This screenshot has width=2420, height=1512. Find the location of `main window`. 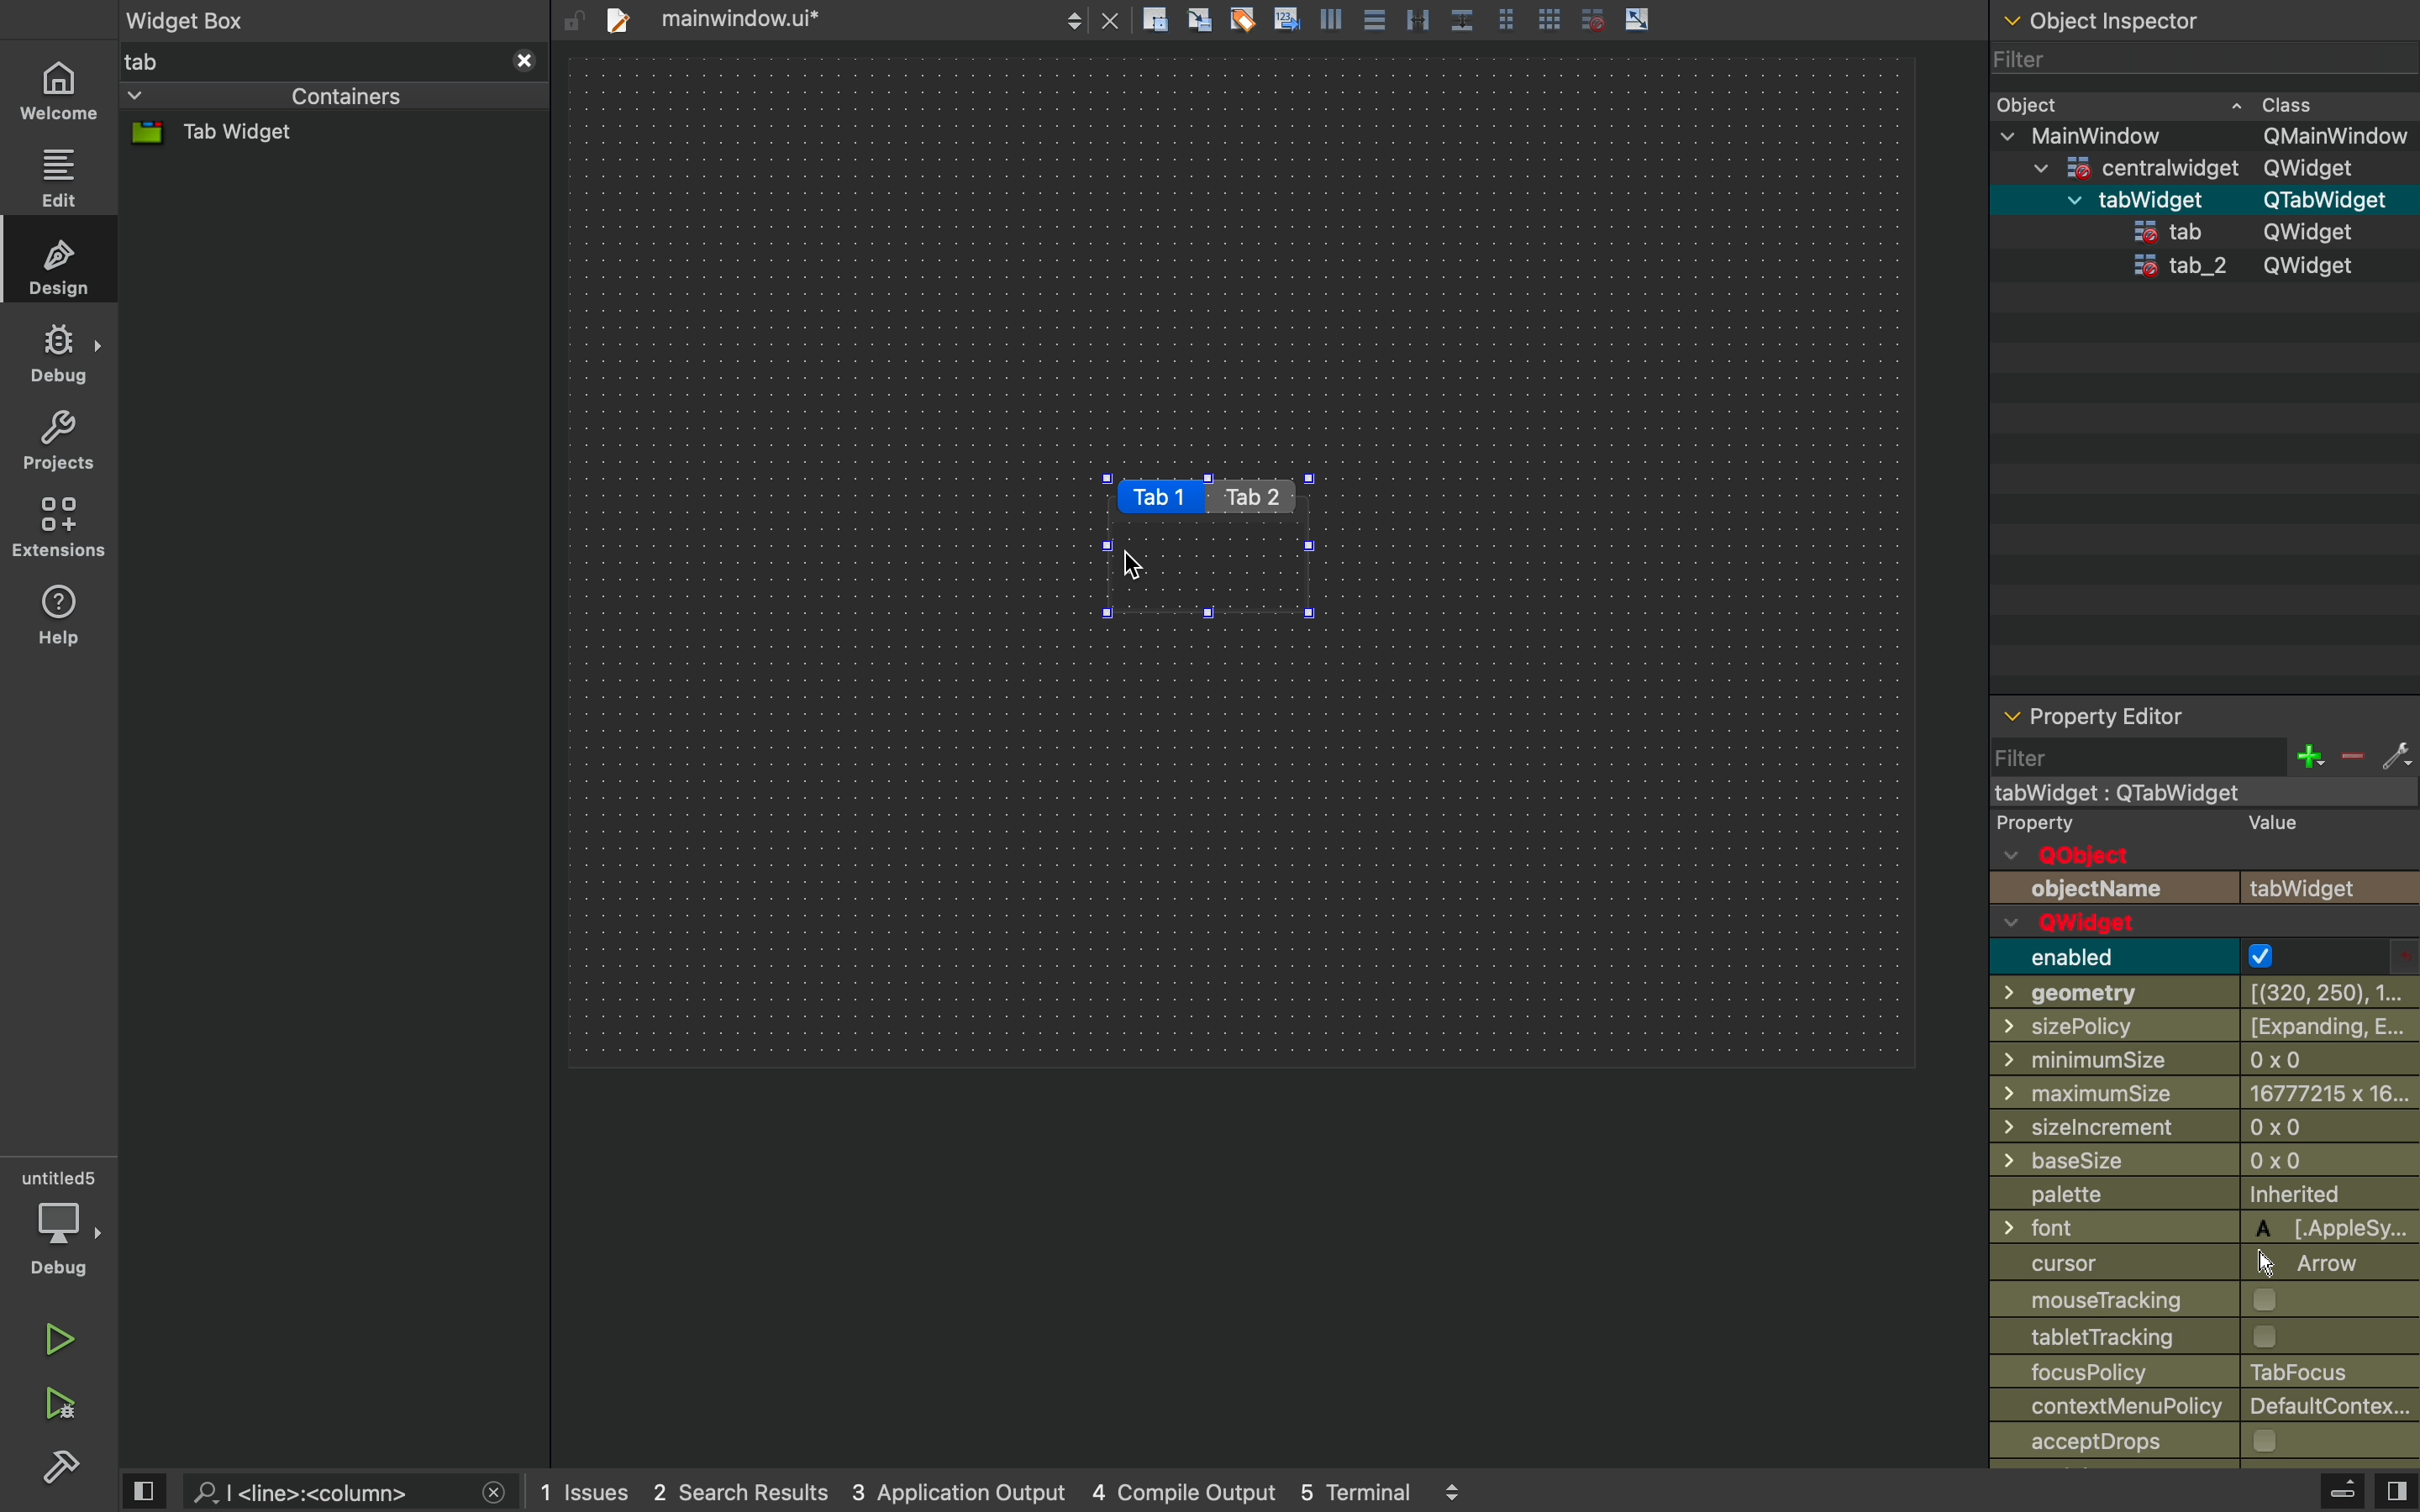

main window is located at coordinates (2197, 138).